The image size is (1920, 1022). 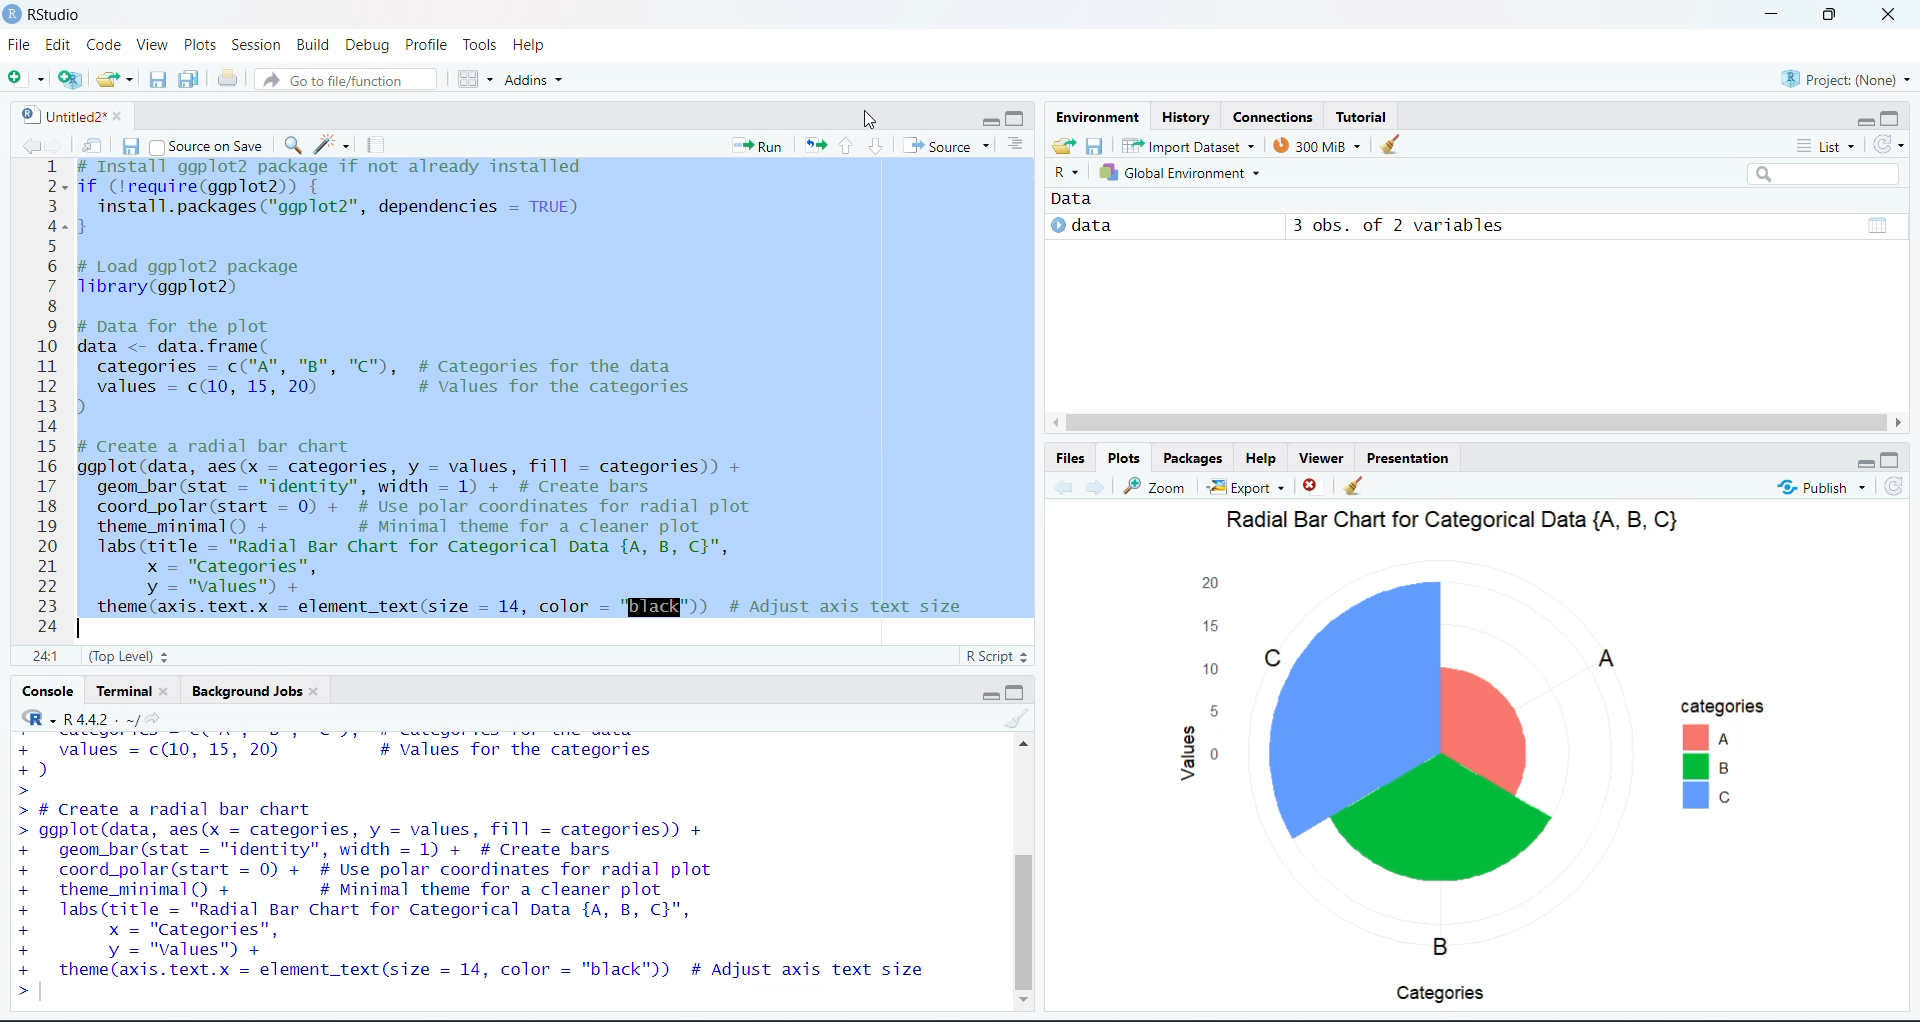 What do you see at coordinates (256, 692) in the screenshot?
I see `Background Jobs` at bounding box center [256, 692].